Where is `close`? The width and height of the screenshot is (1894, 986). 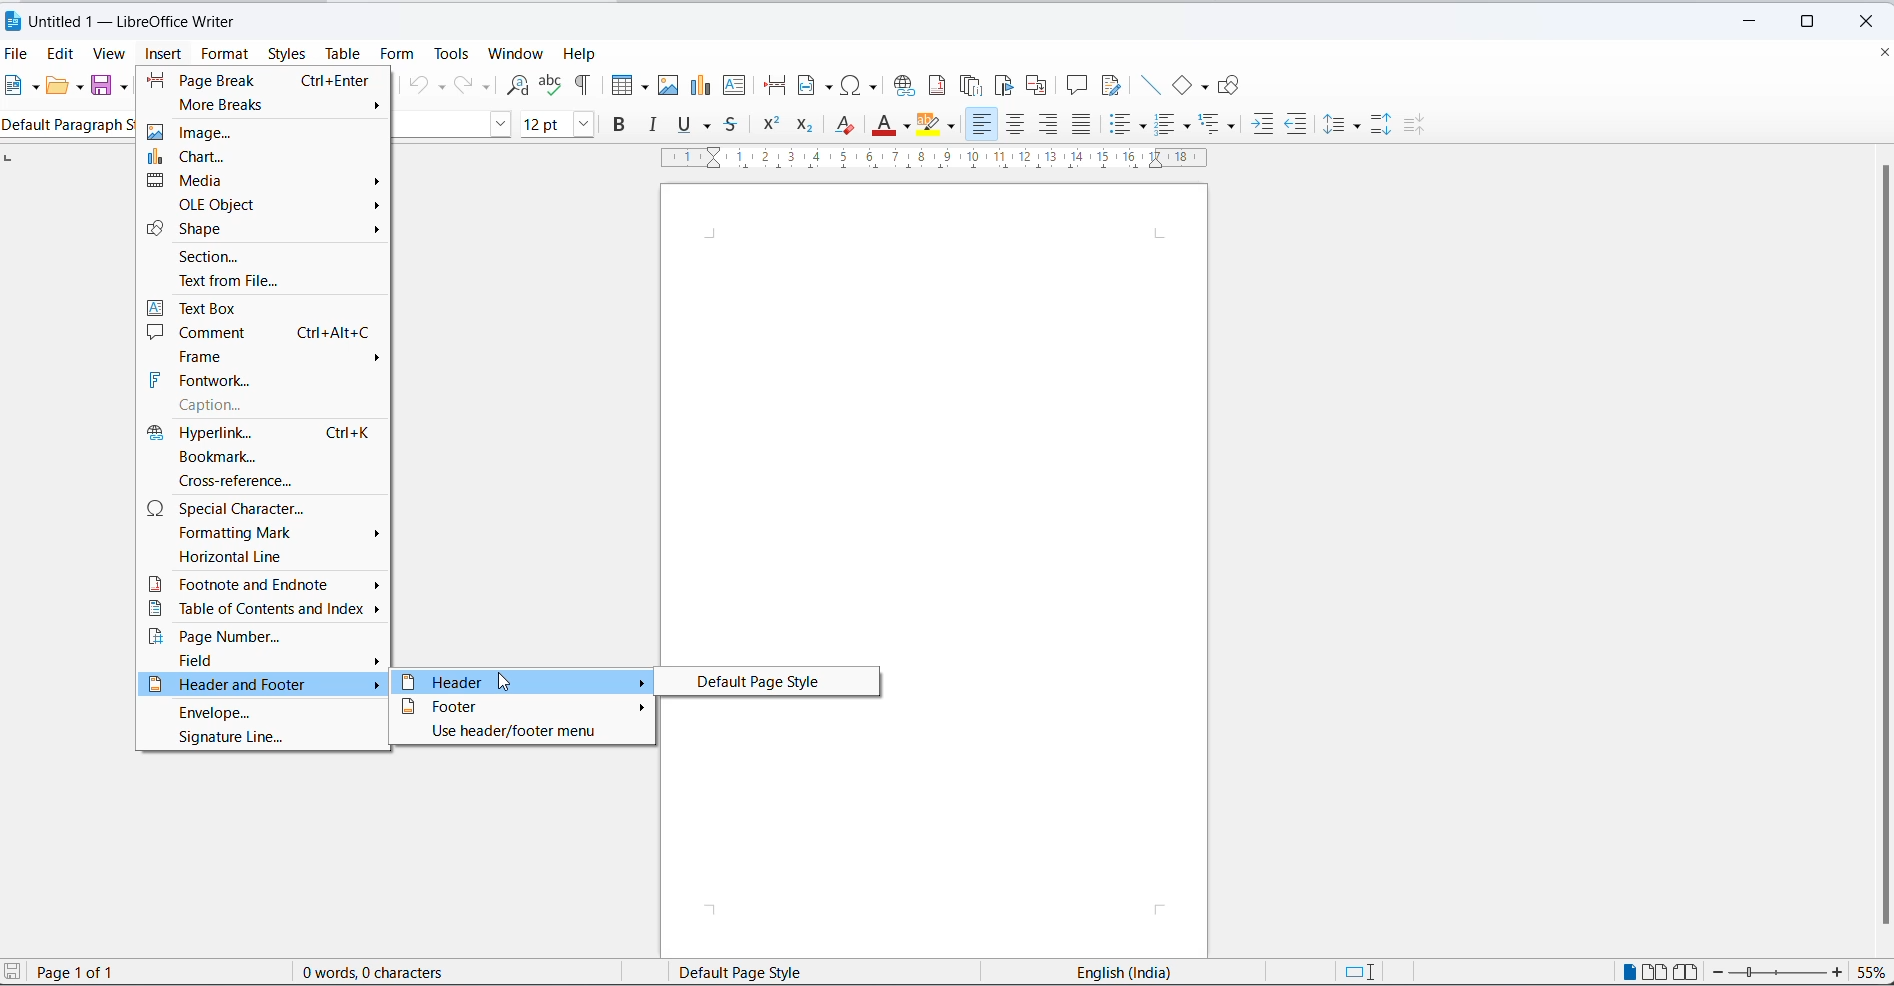
close is located at coordinates (1873, 19).